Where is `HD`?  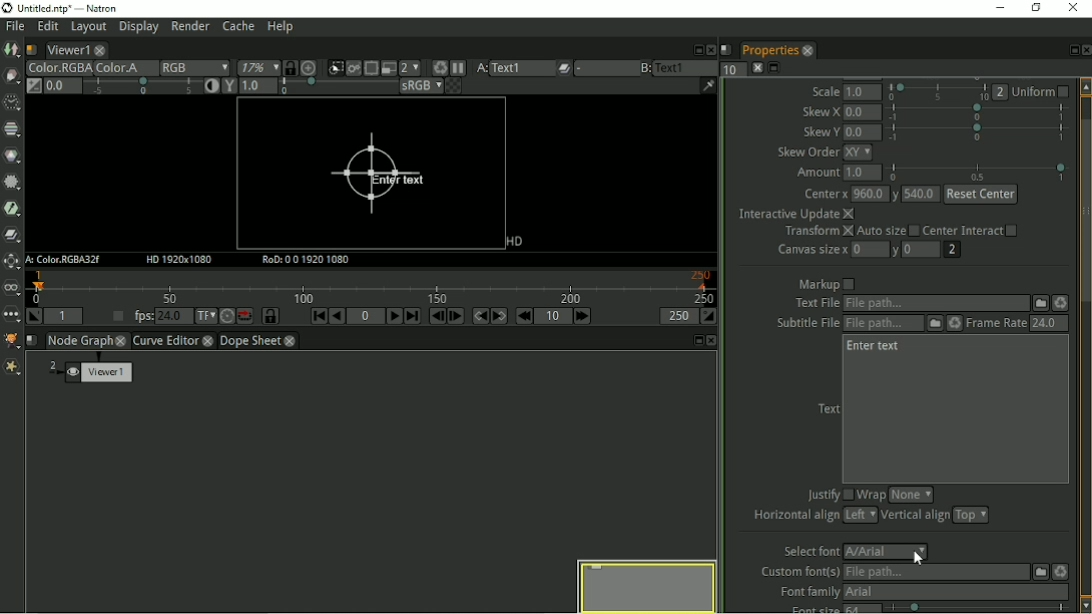
HD is located at coordinates (512, 242).